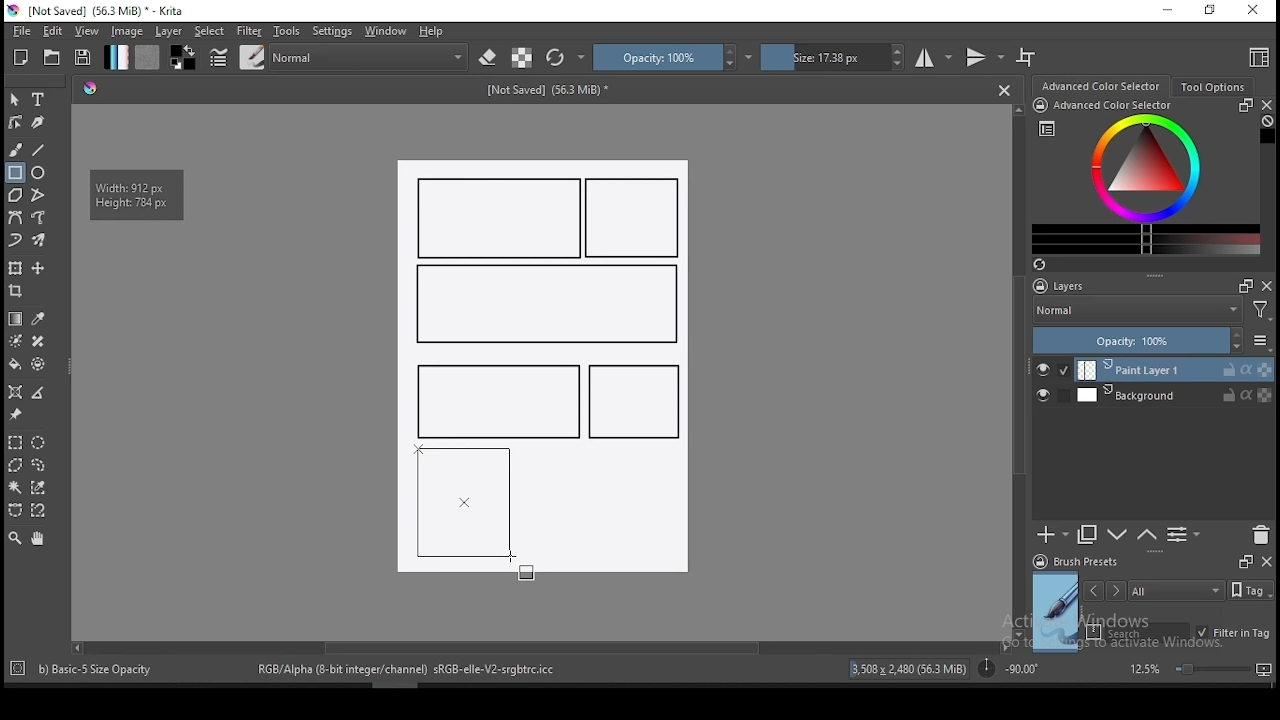 This screenshot has width=1280, height=720. I want to click on scroll bar, so click(539, 646).